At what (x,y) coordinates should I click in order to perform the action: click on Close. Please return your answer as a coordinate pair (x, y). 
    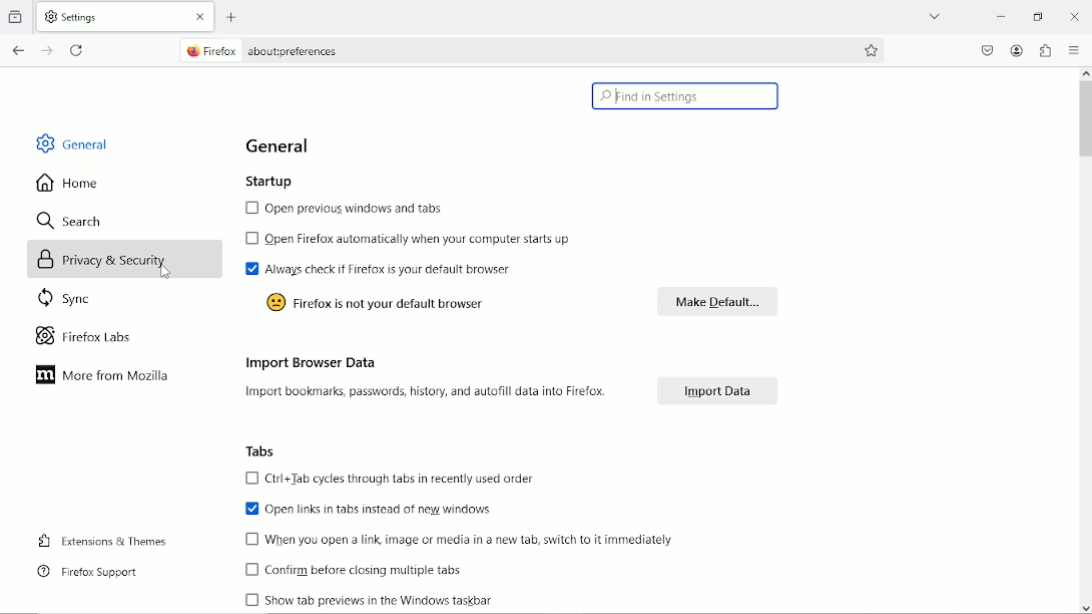
    Looking at the image, I should click on (1075, 15).